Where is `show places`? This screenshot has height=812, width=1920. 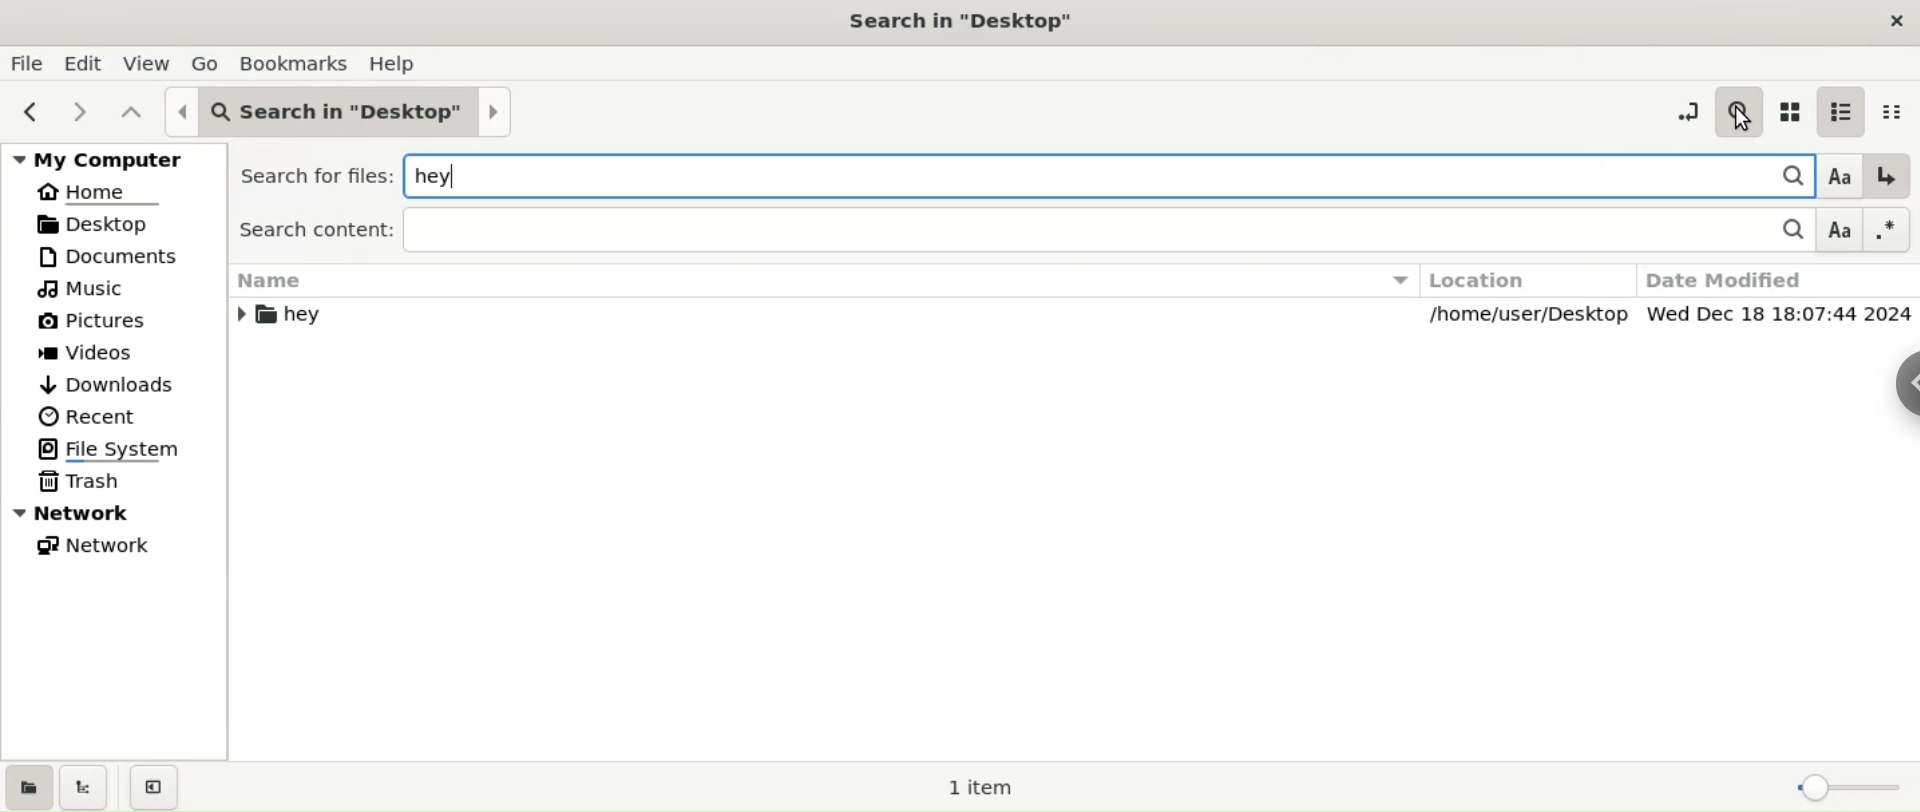
show places is located at coordinates (28, 786).